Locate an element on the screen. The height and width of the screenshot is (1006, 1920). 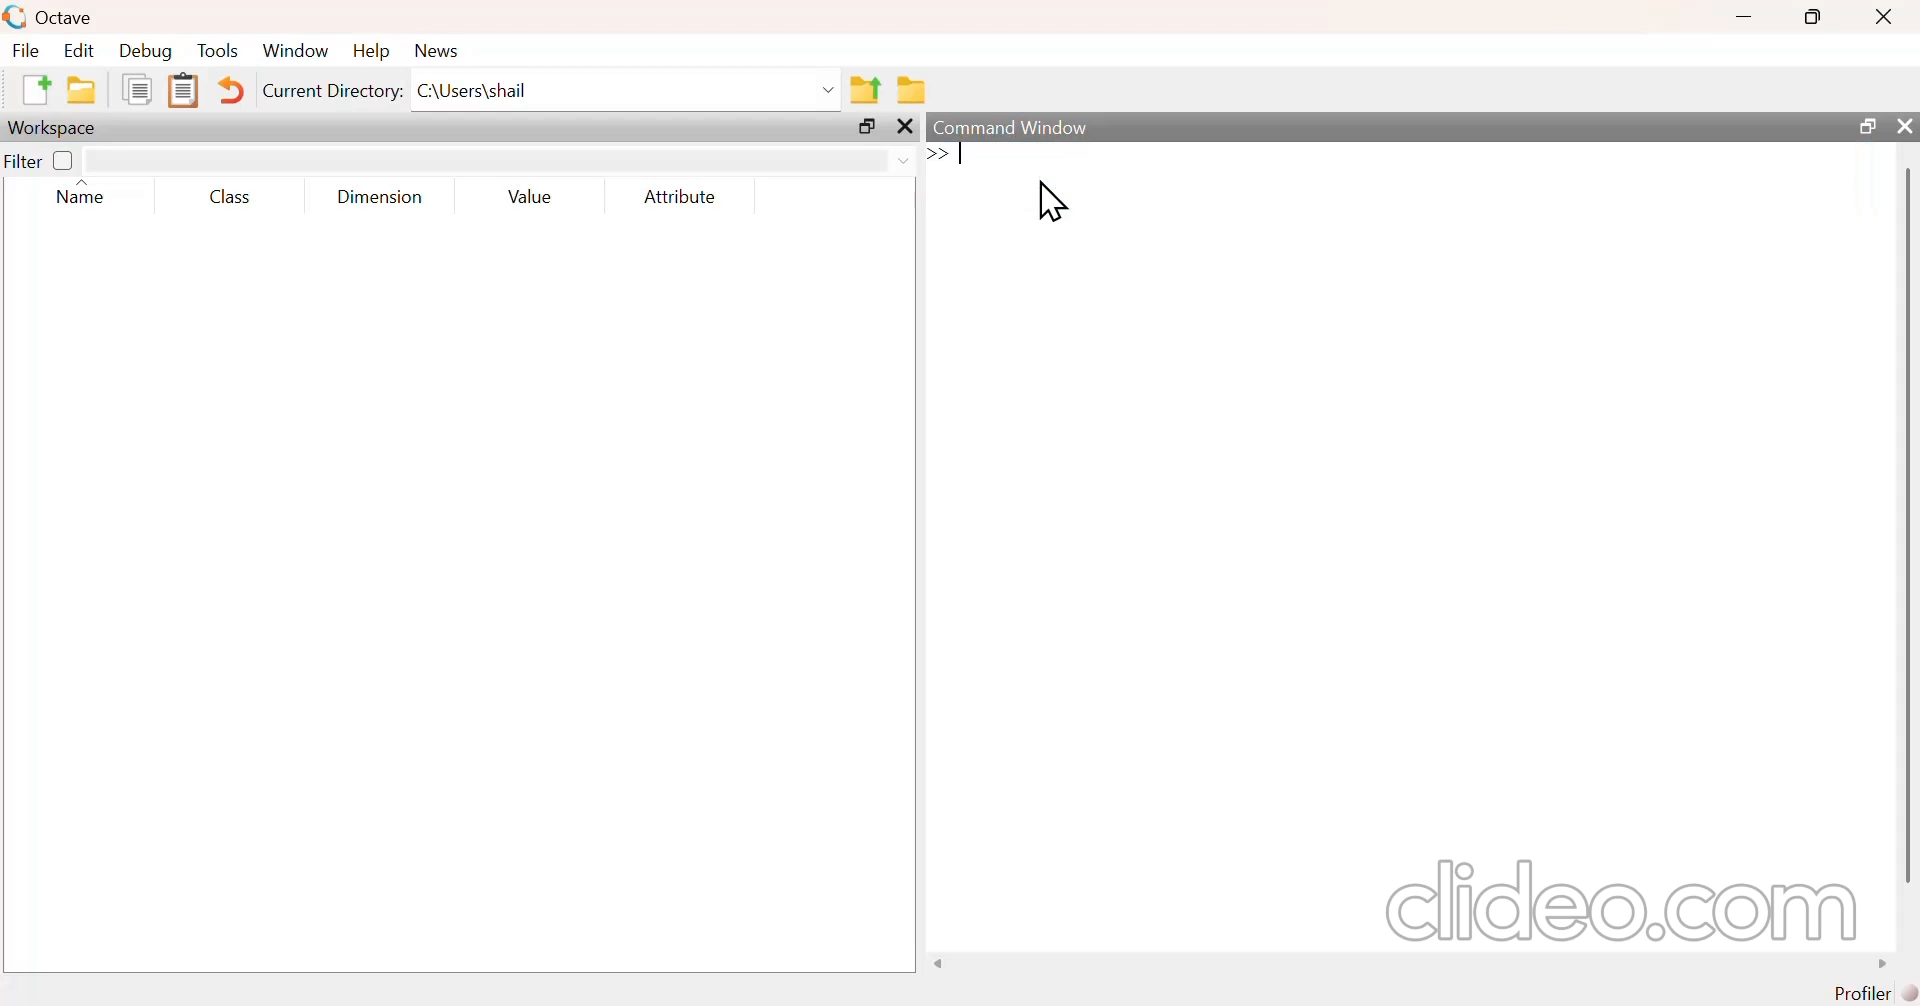
filter input field is located at coordinates (501, 159).